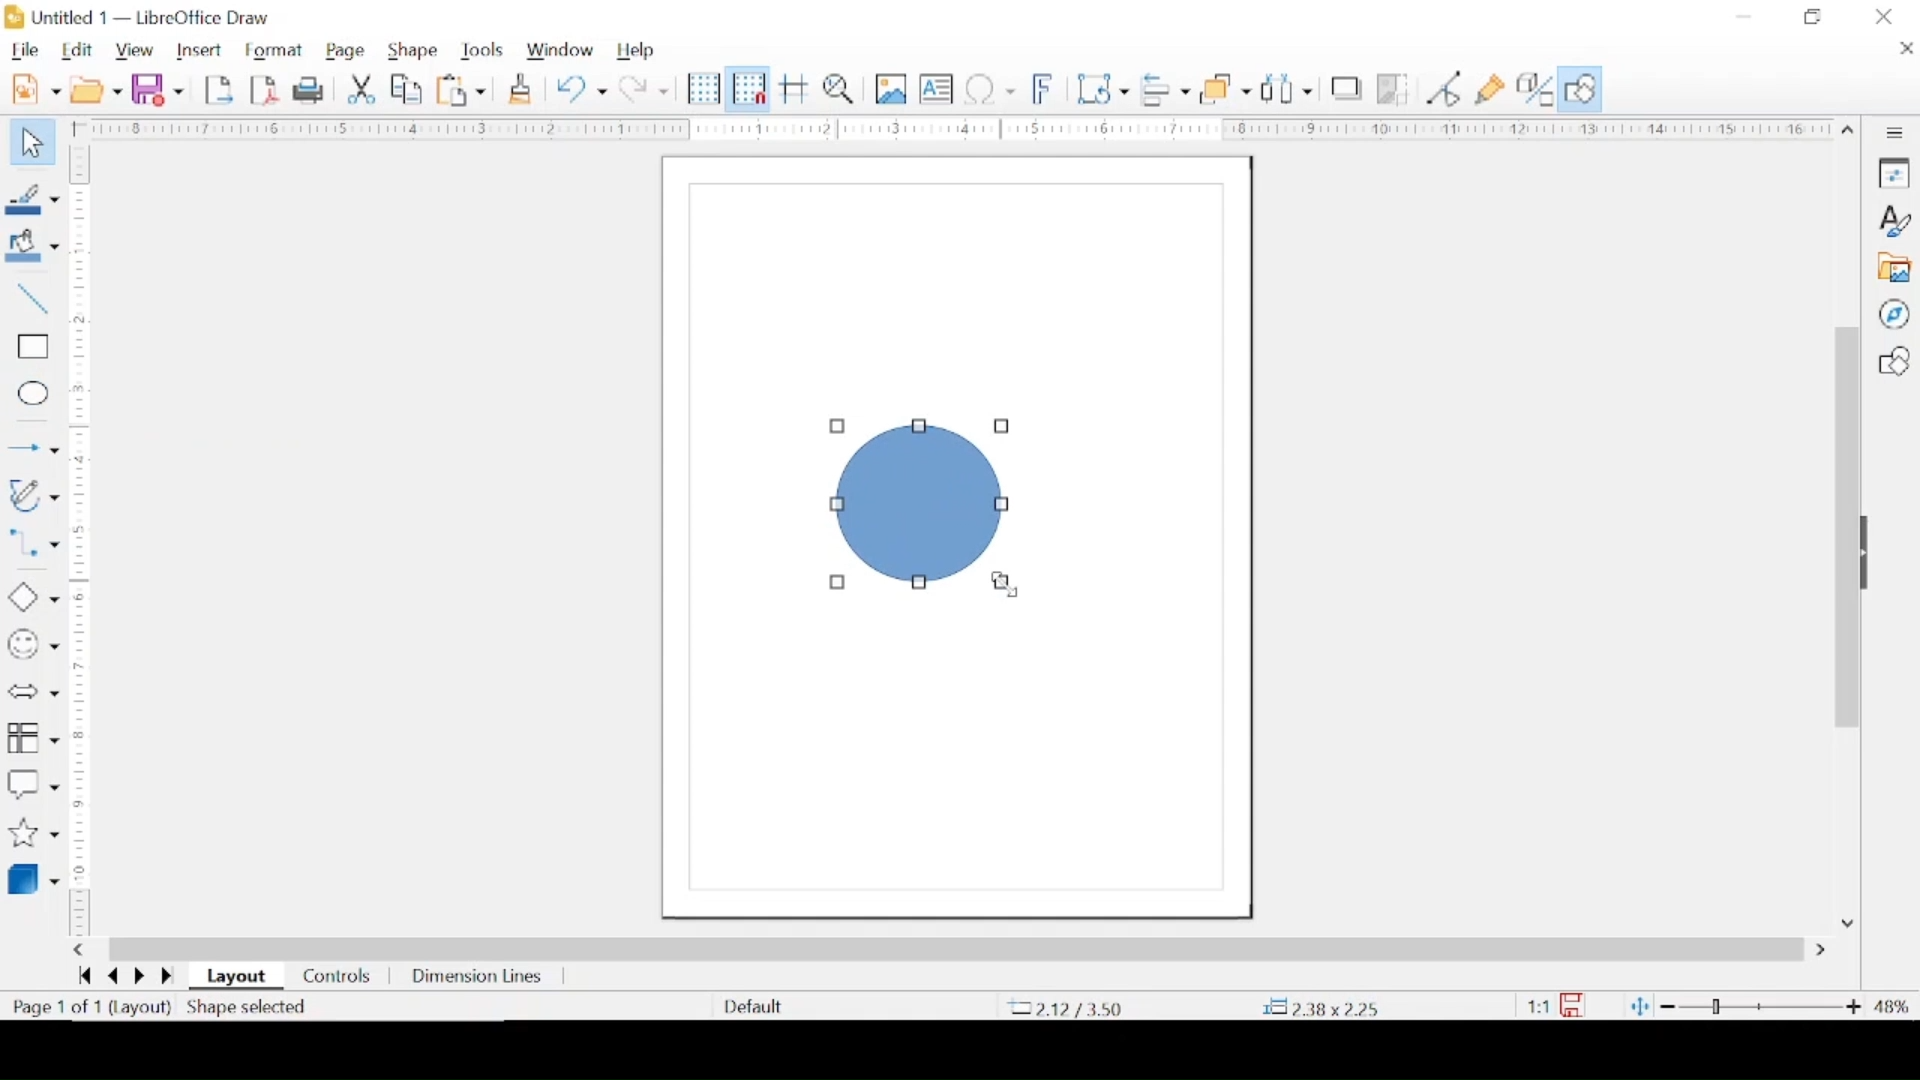 This screenshot has width=1920, height=1080. What do you see at coordinates (1286, 88) in the screenshot?
I see `select at least three objects to distribute` at bounding box center [1286, 88].